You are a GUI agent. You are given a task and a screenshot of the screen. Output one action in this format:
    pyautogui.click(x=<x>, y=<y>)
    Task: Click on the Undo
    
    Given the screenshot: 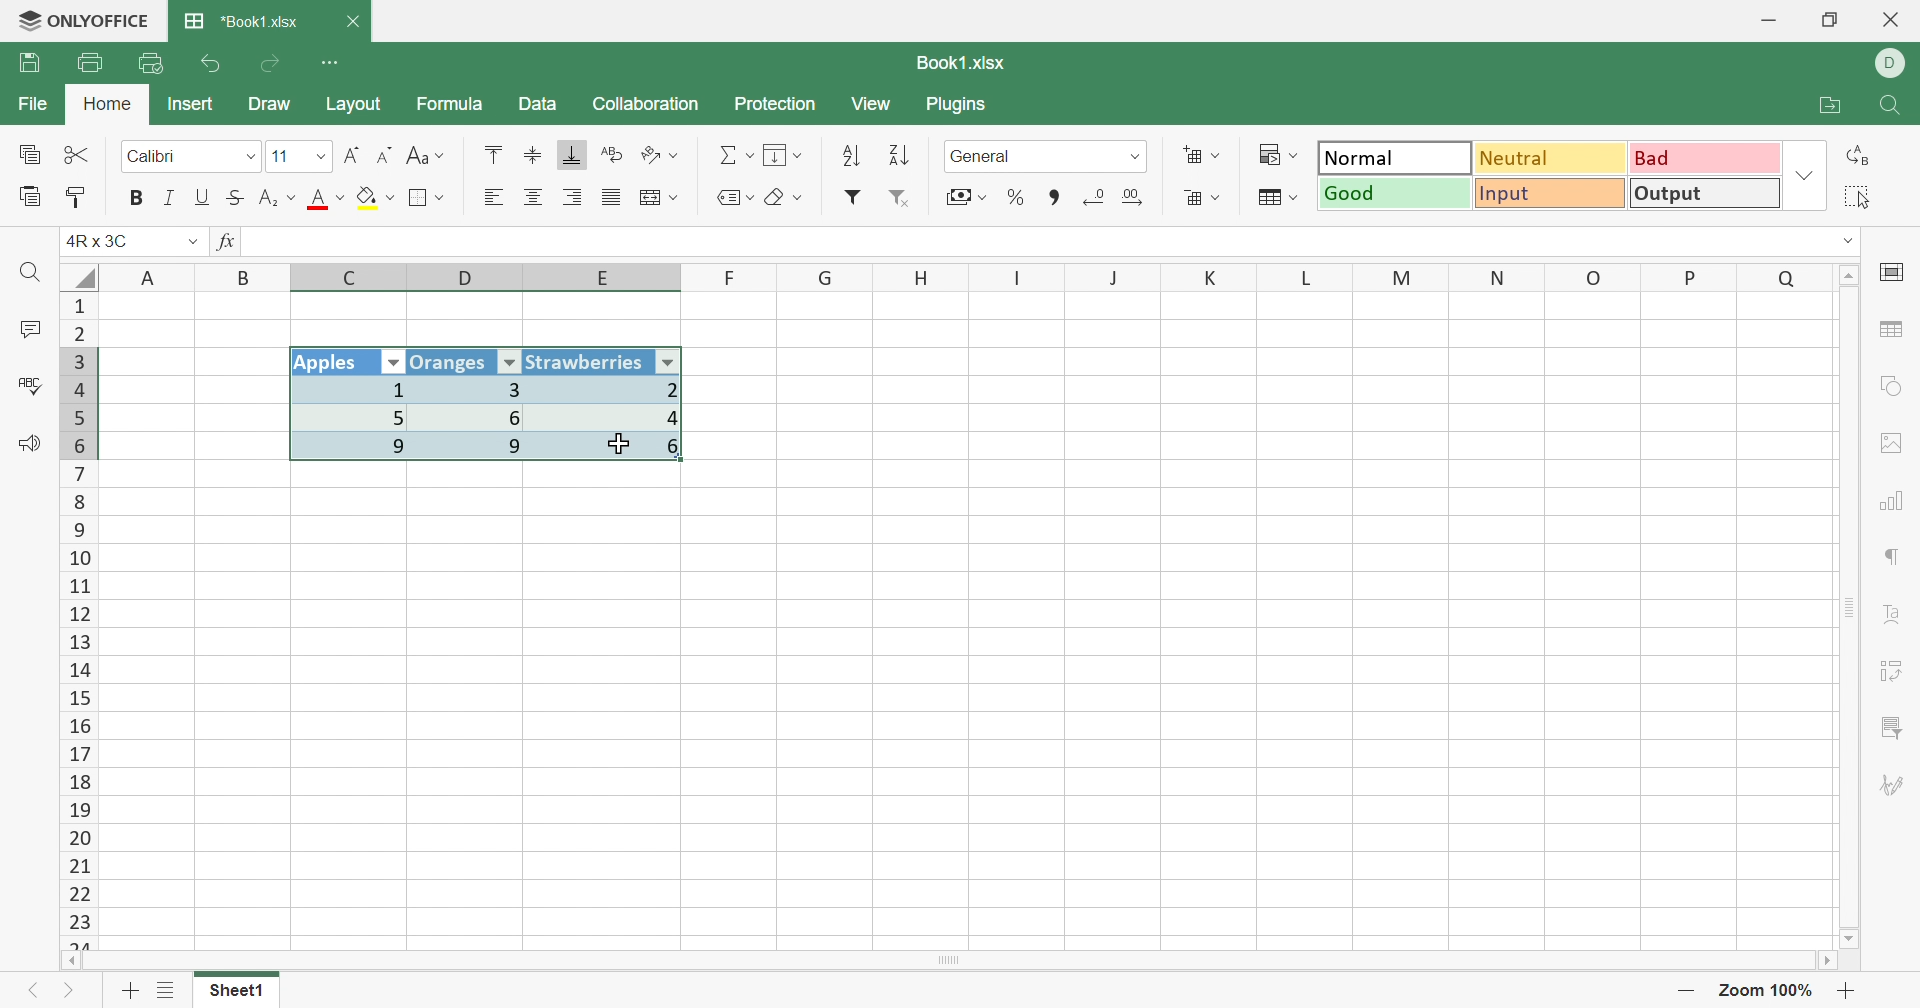 What is the action you would take?
    pyautogui.click(x=212, y=64)
    